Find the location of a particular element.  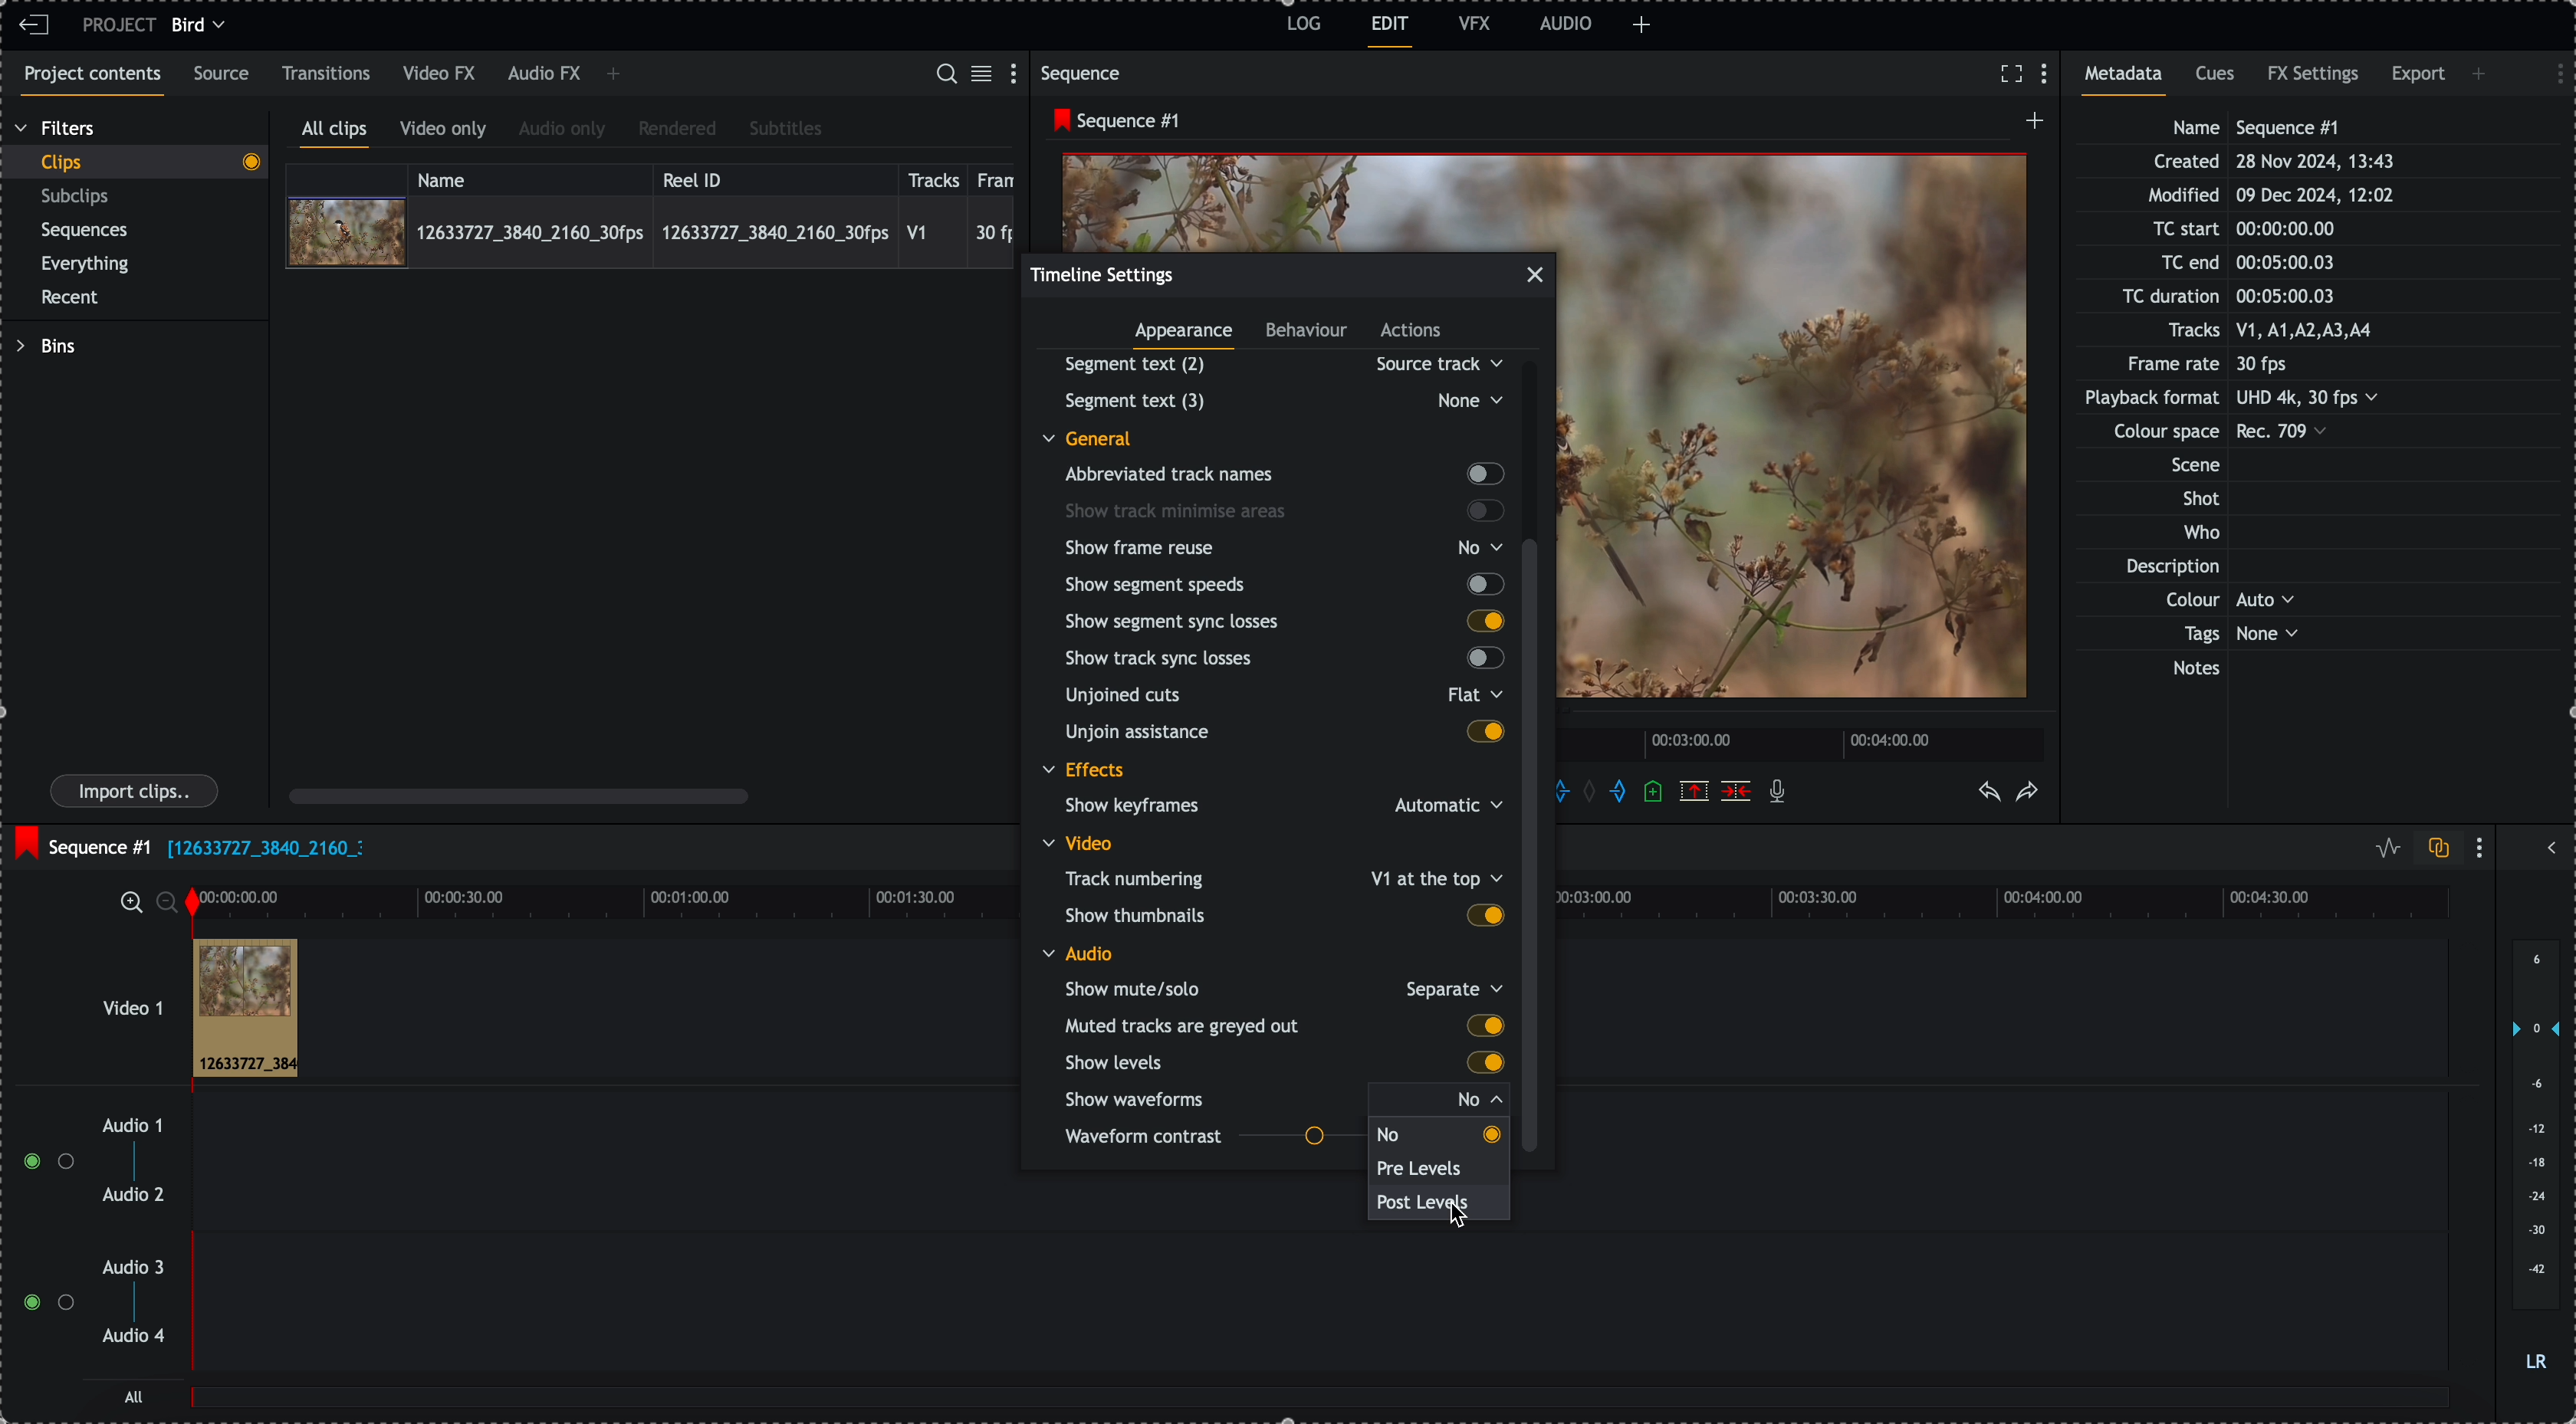

project contents is located at coordinates (88, 81).